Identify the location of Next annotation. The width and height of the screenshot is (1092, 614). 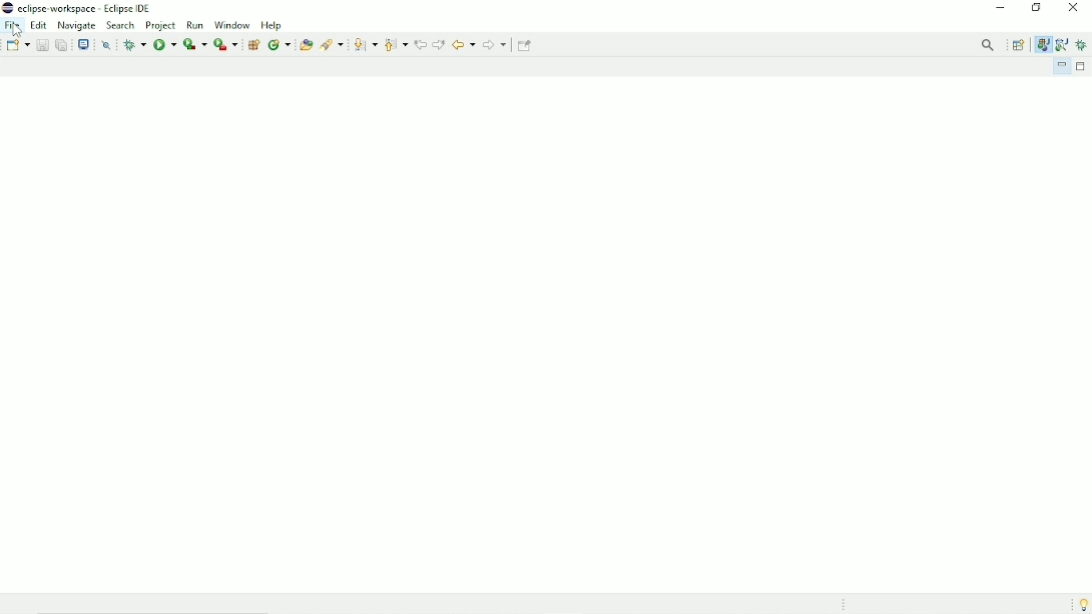
(365, 45).